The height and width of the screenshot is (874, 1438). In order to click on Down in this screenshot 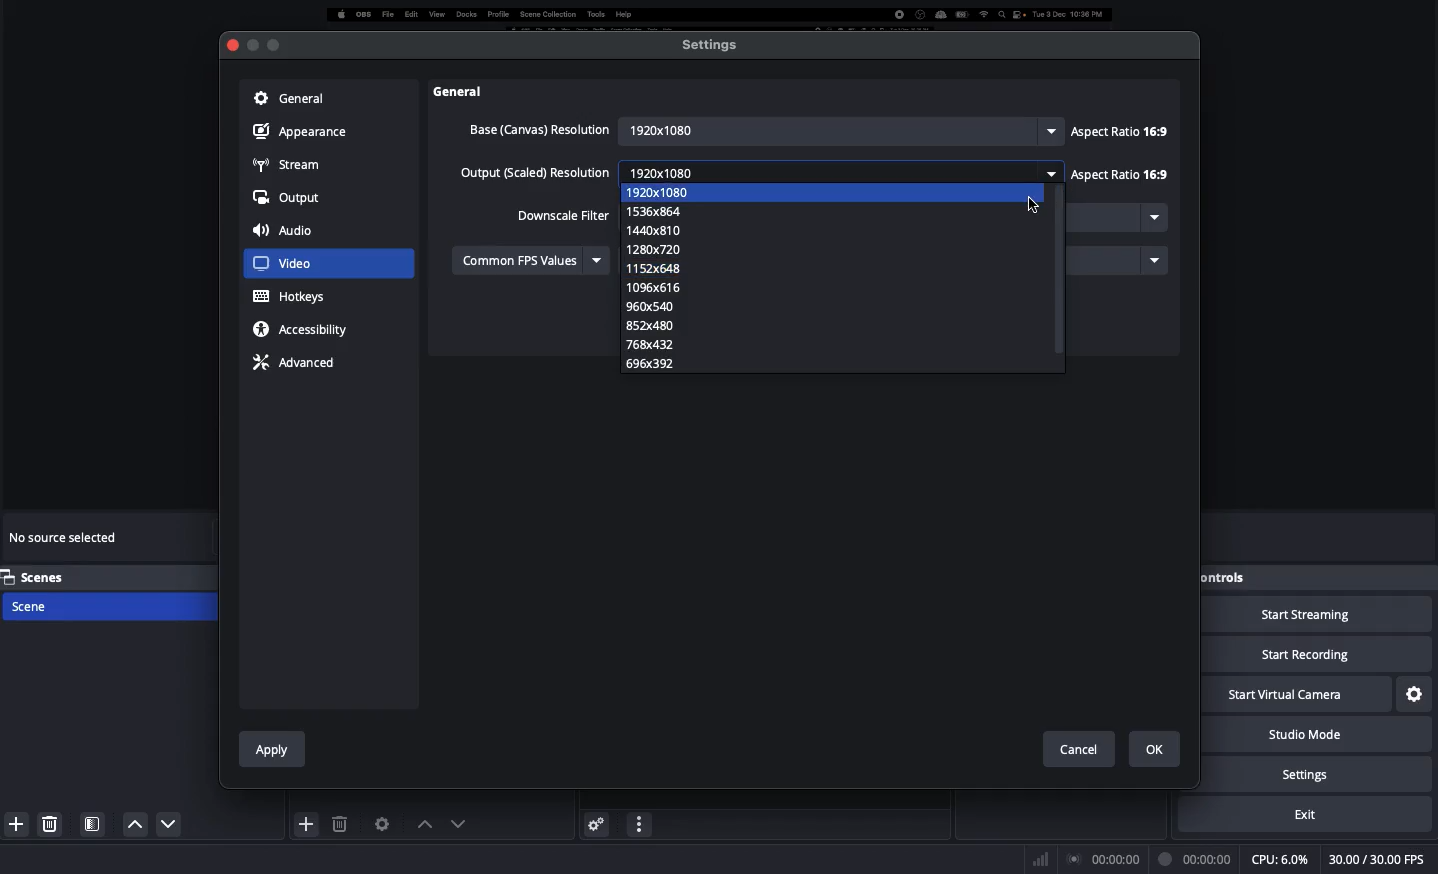, I will do `click(130, 824)`.